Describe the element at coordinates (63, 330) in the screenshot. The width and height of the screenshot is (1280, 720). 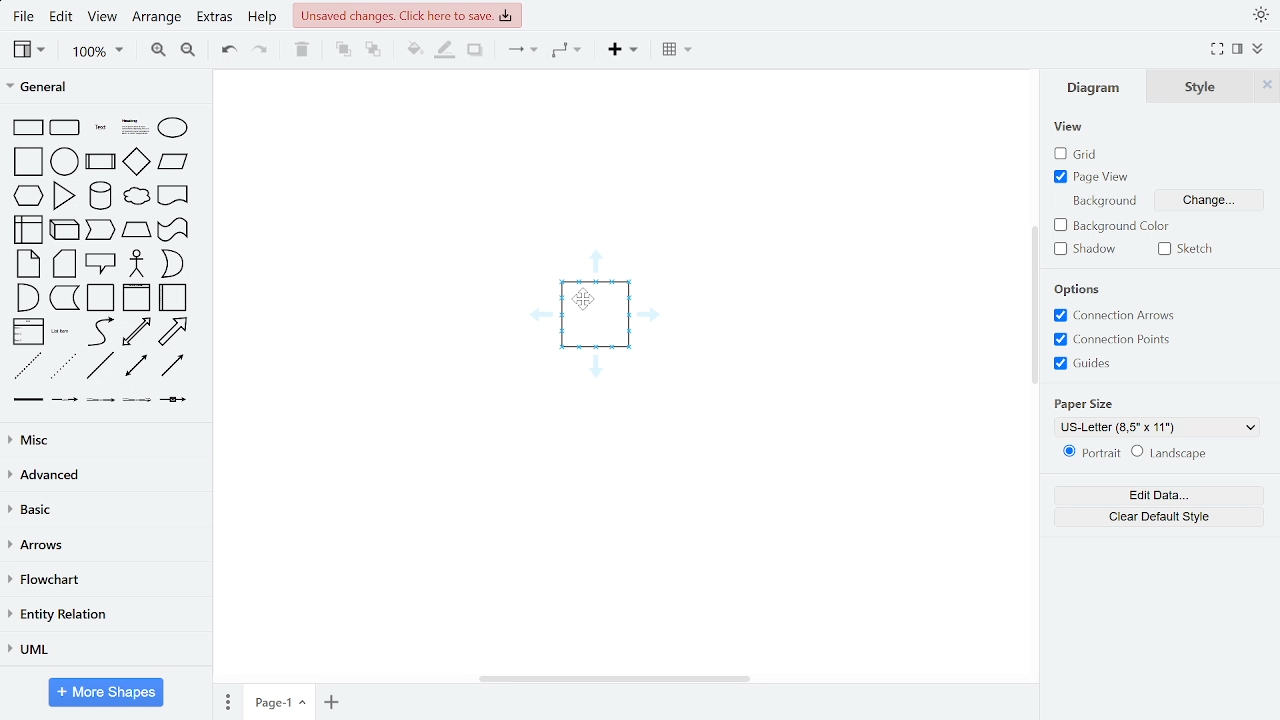
I see `general shapes` at that location.